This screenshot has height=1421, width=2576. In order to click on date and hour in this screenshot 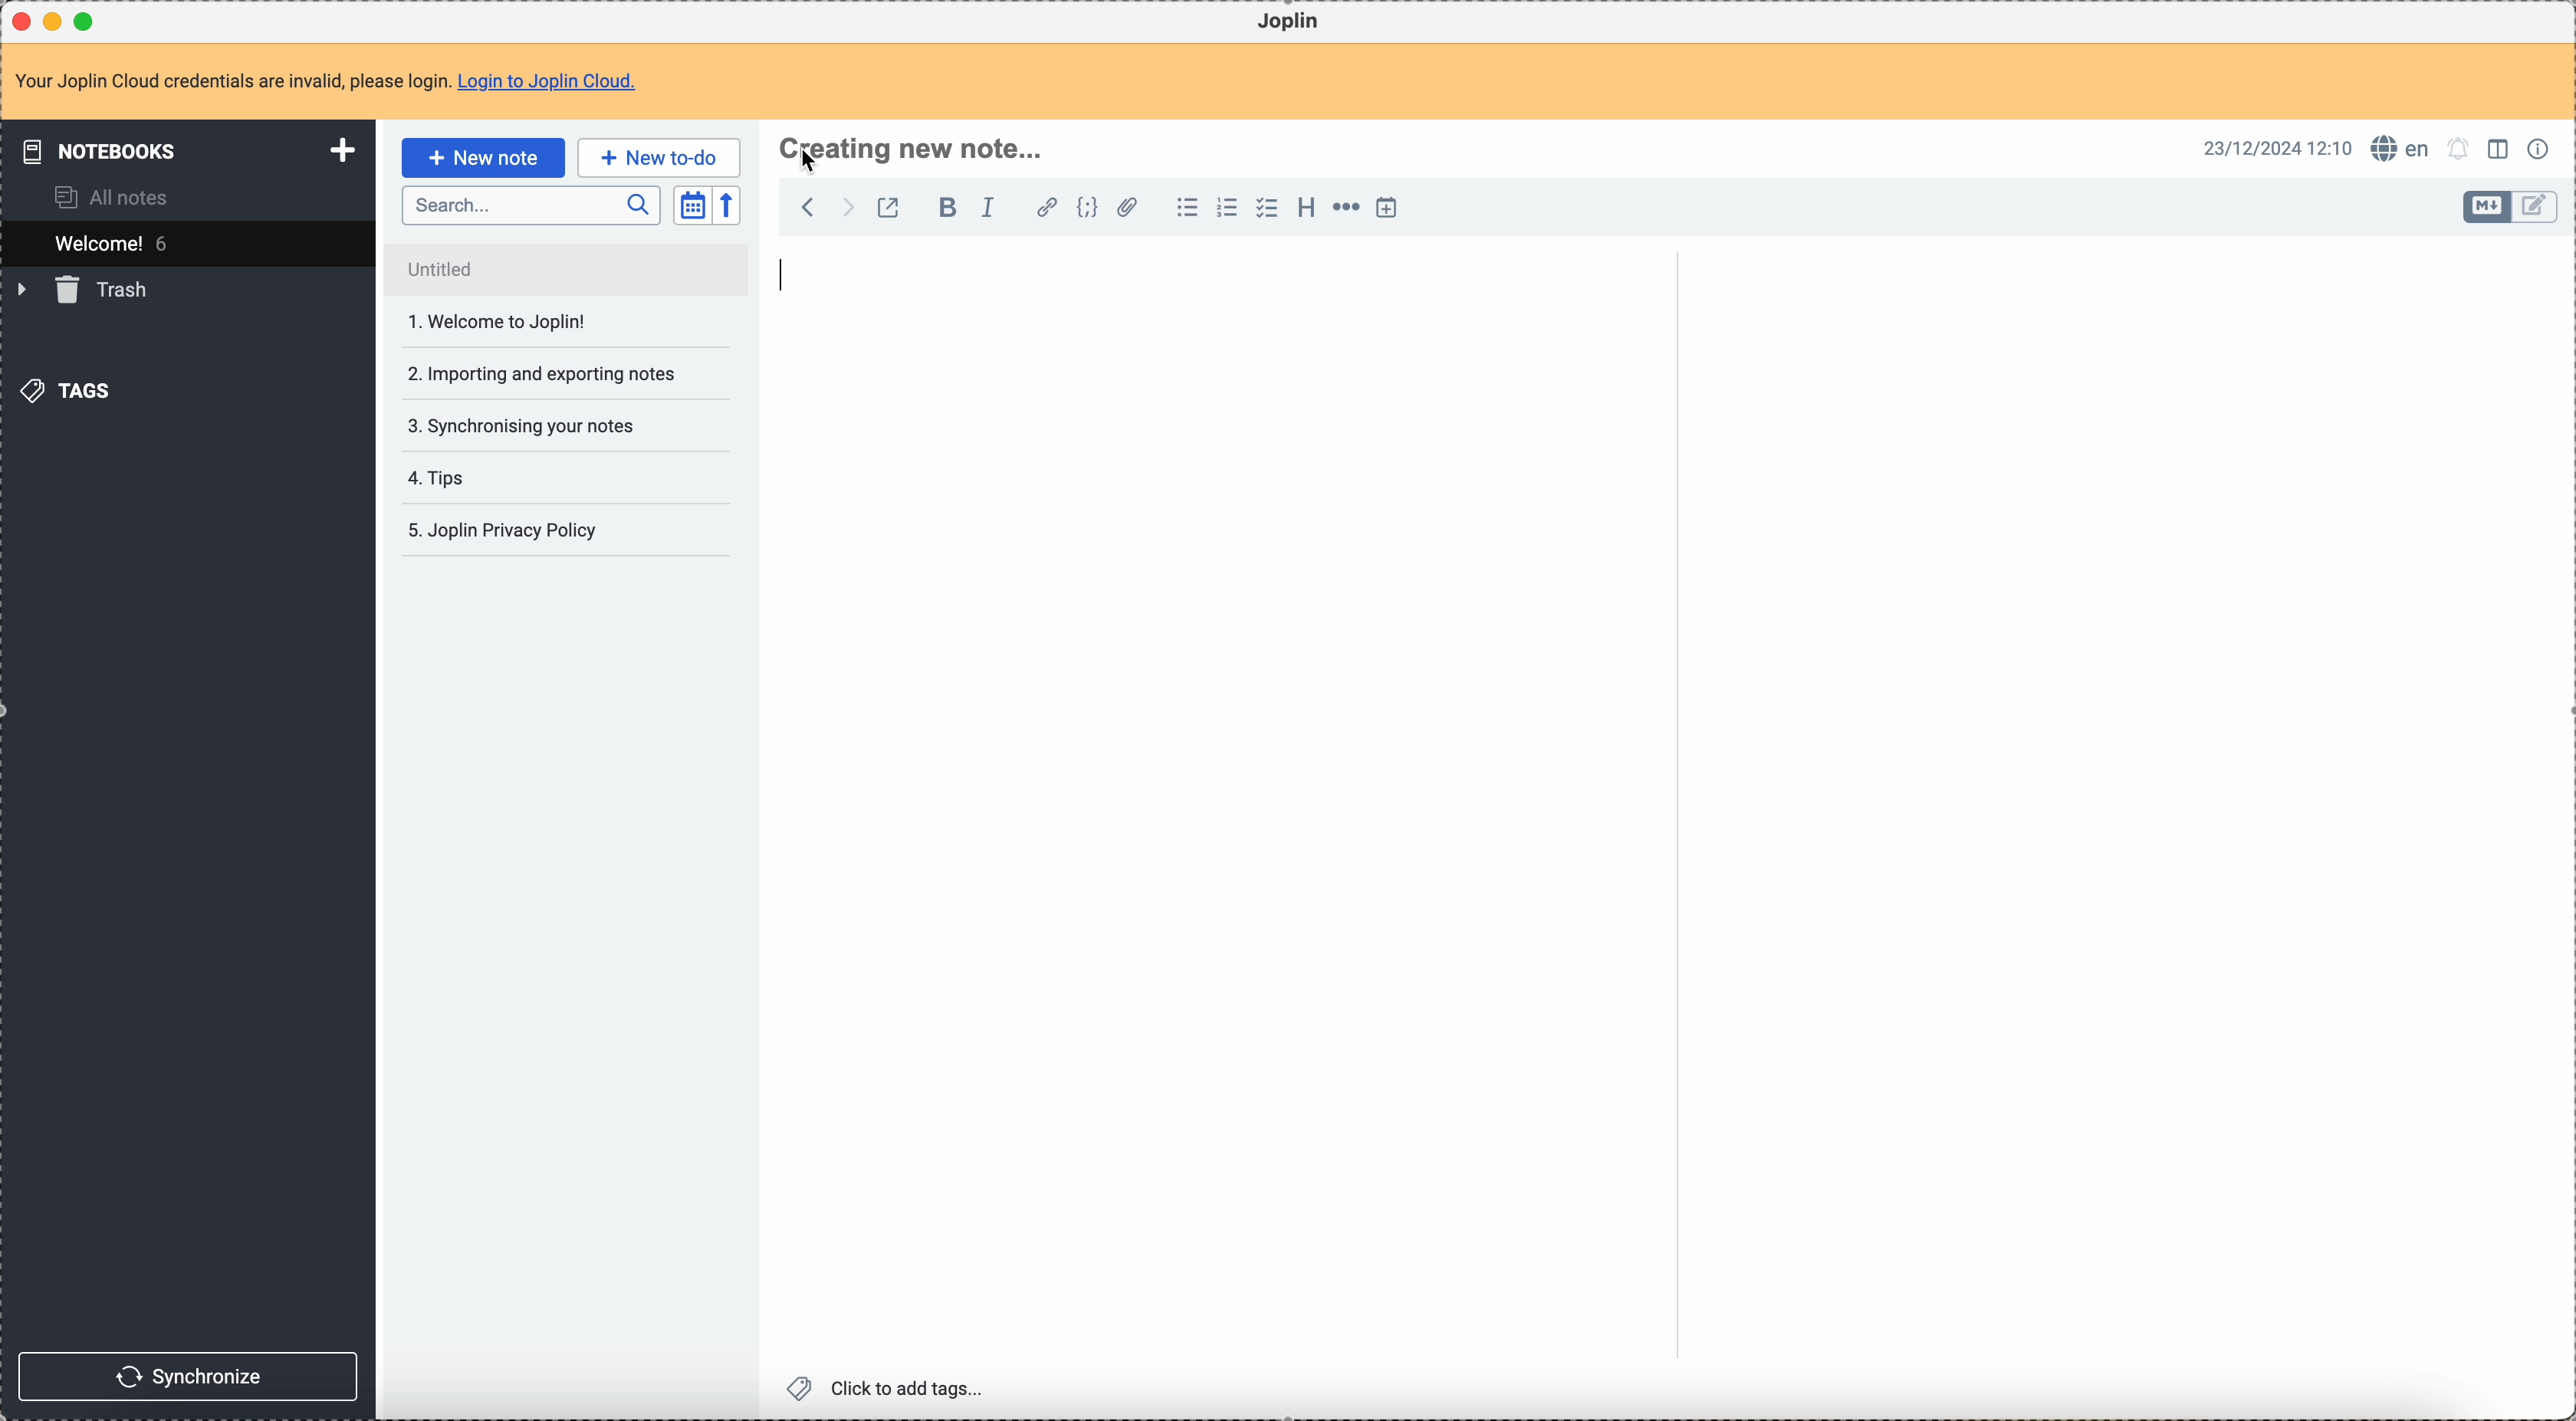, I will do `click(2274, 148)`.